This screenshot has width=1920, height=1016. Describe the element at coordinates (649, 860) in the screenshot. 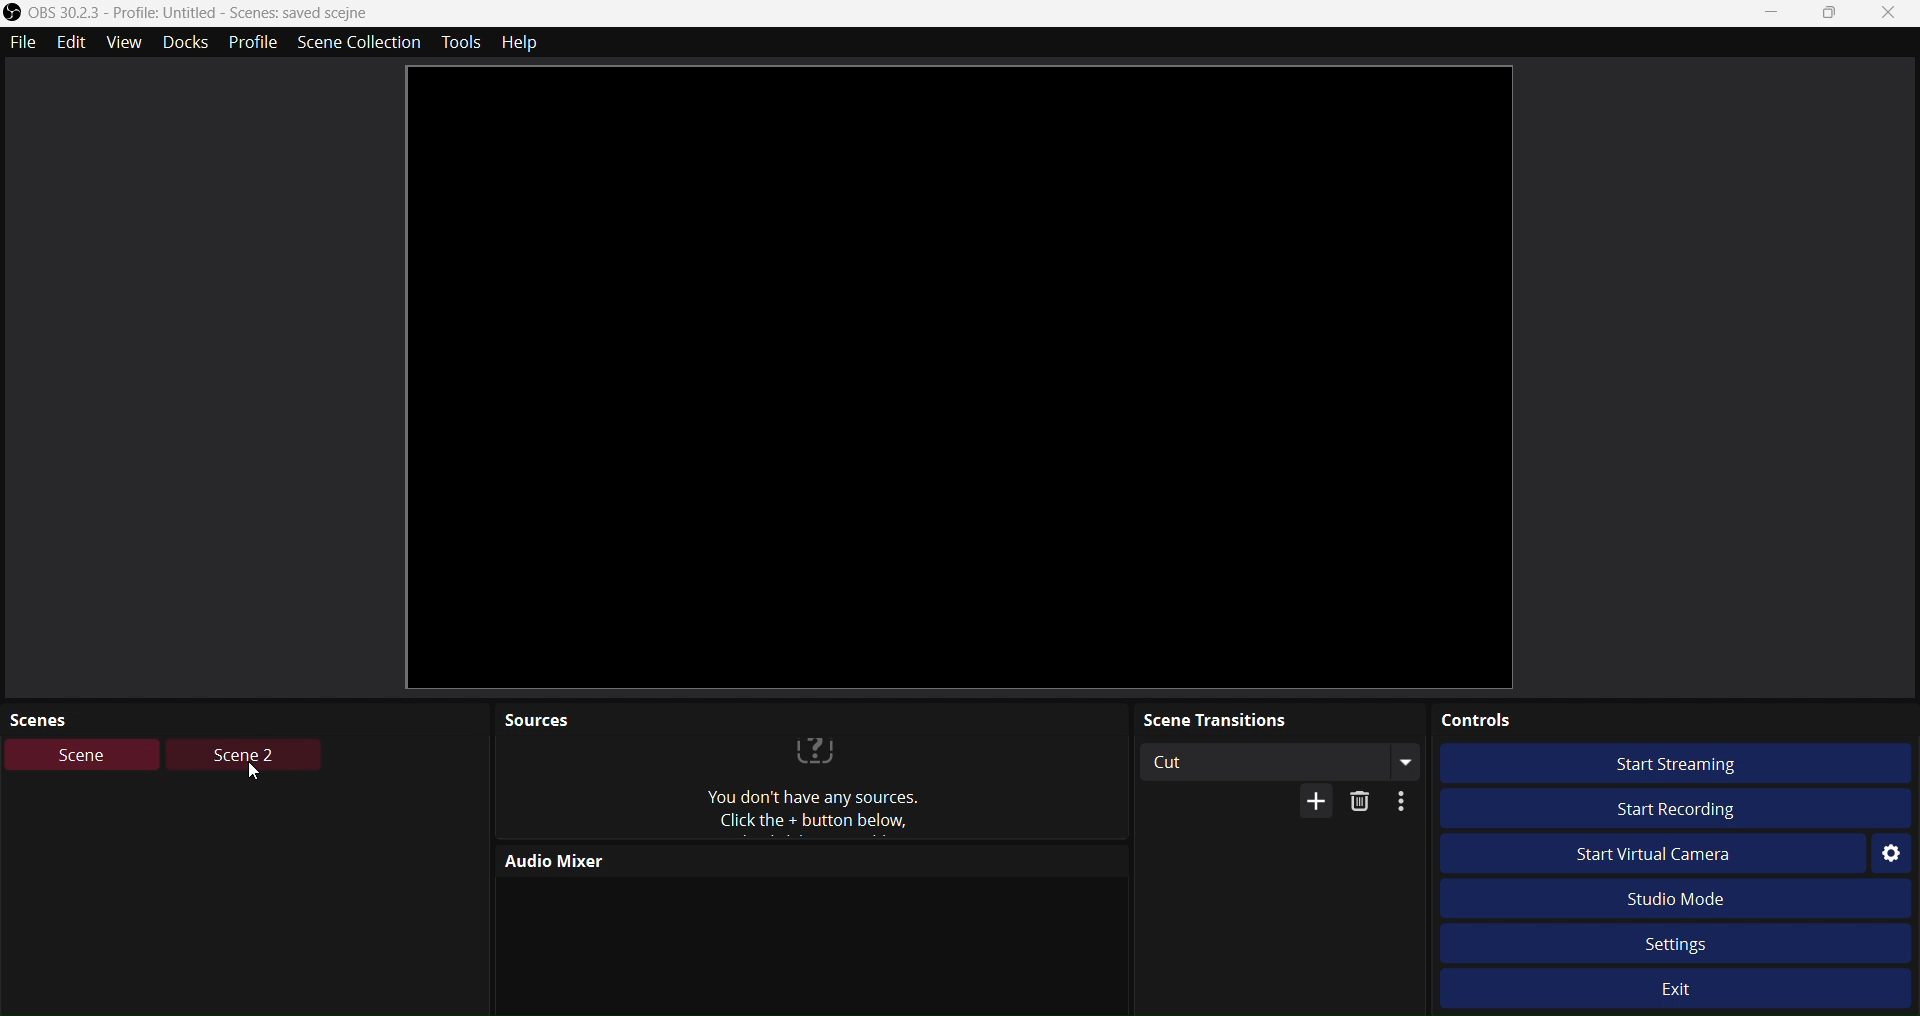

I see `Audio Mixer` at that location.